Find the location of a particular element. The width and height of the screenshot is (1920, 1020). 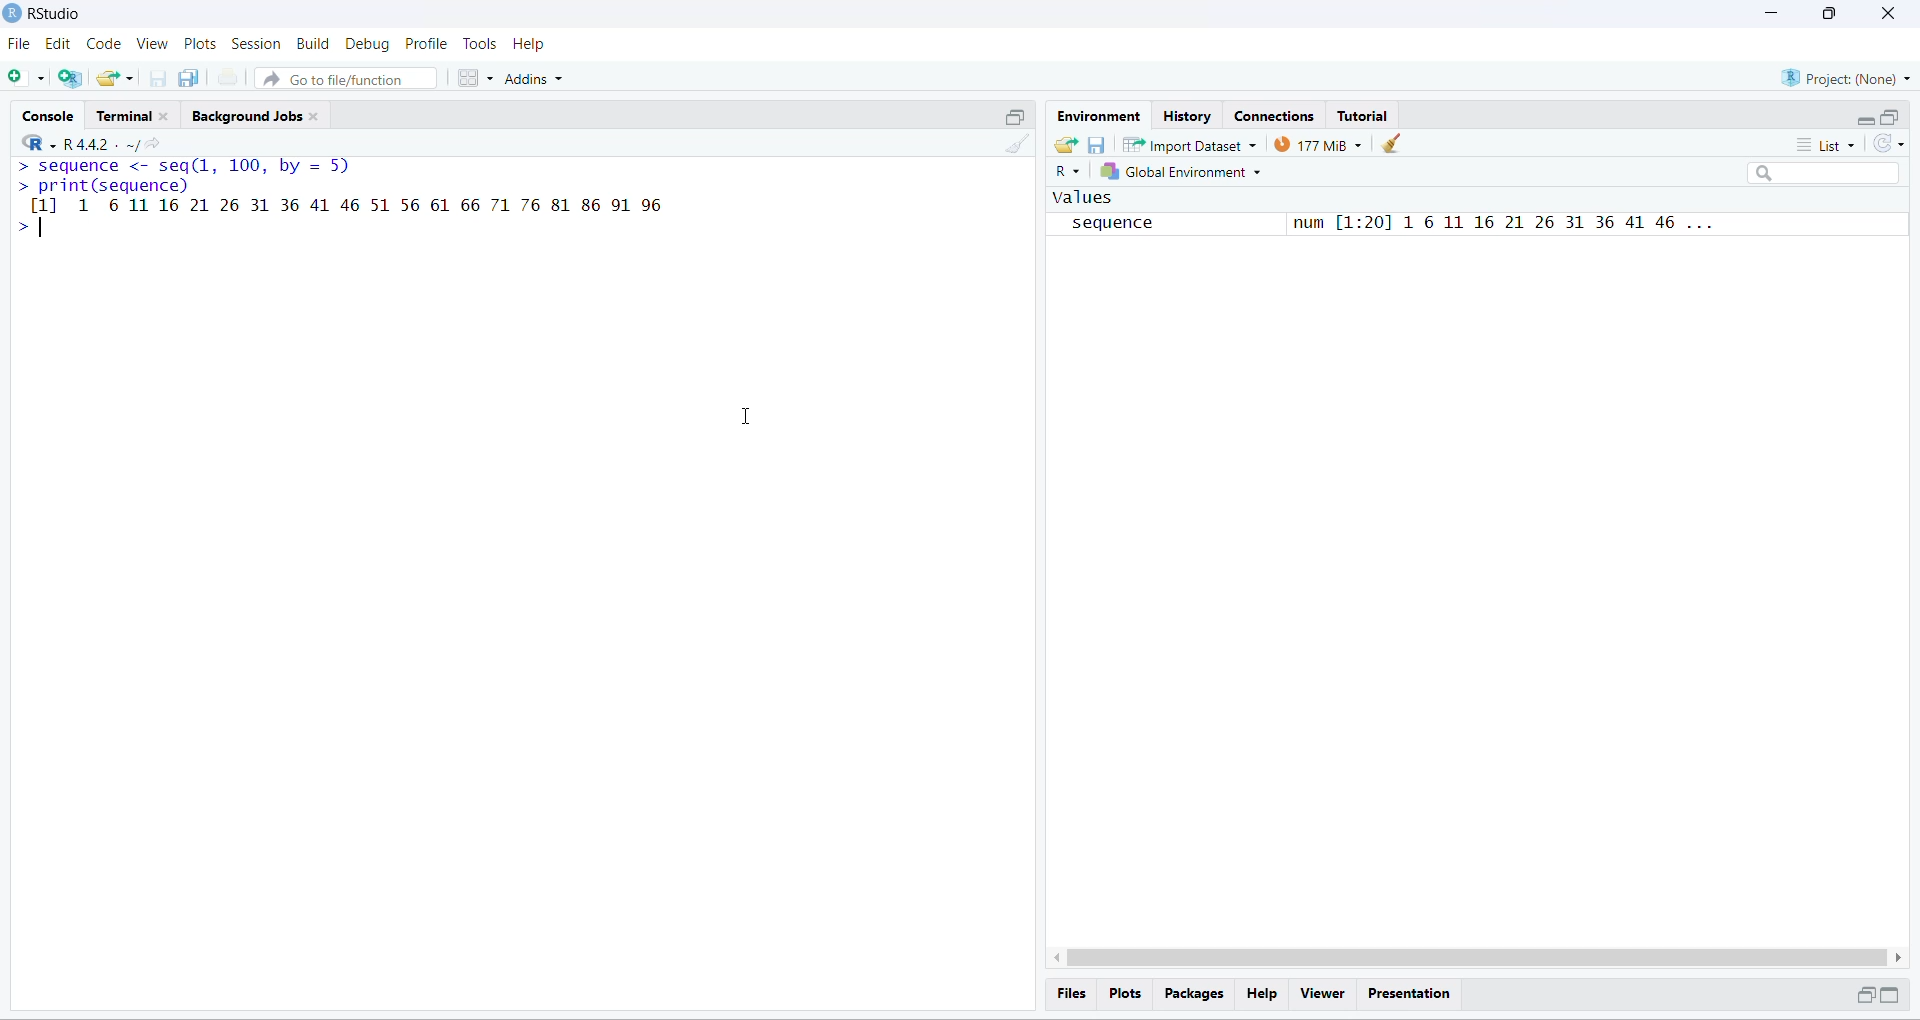

scroll right is located at coordinates (1900, 958).